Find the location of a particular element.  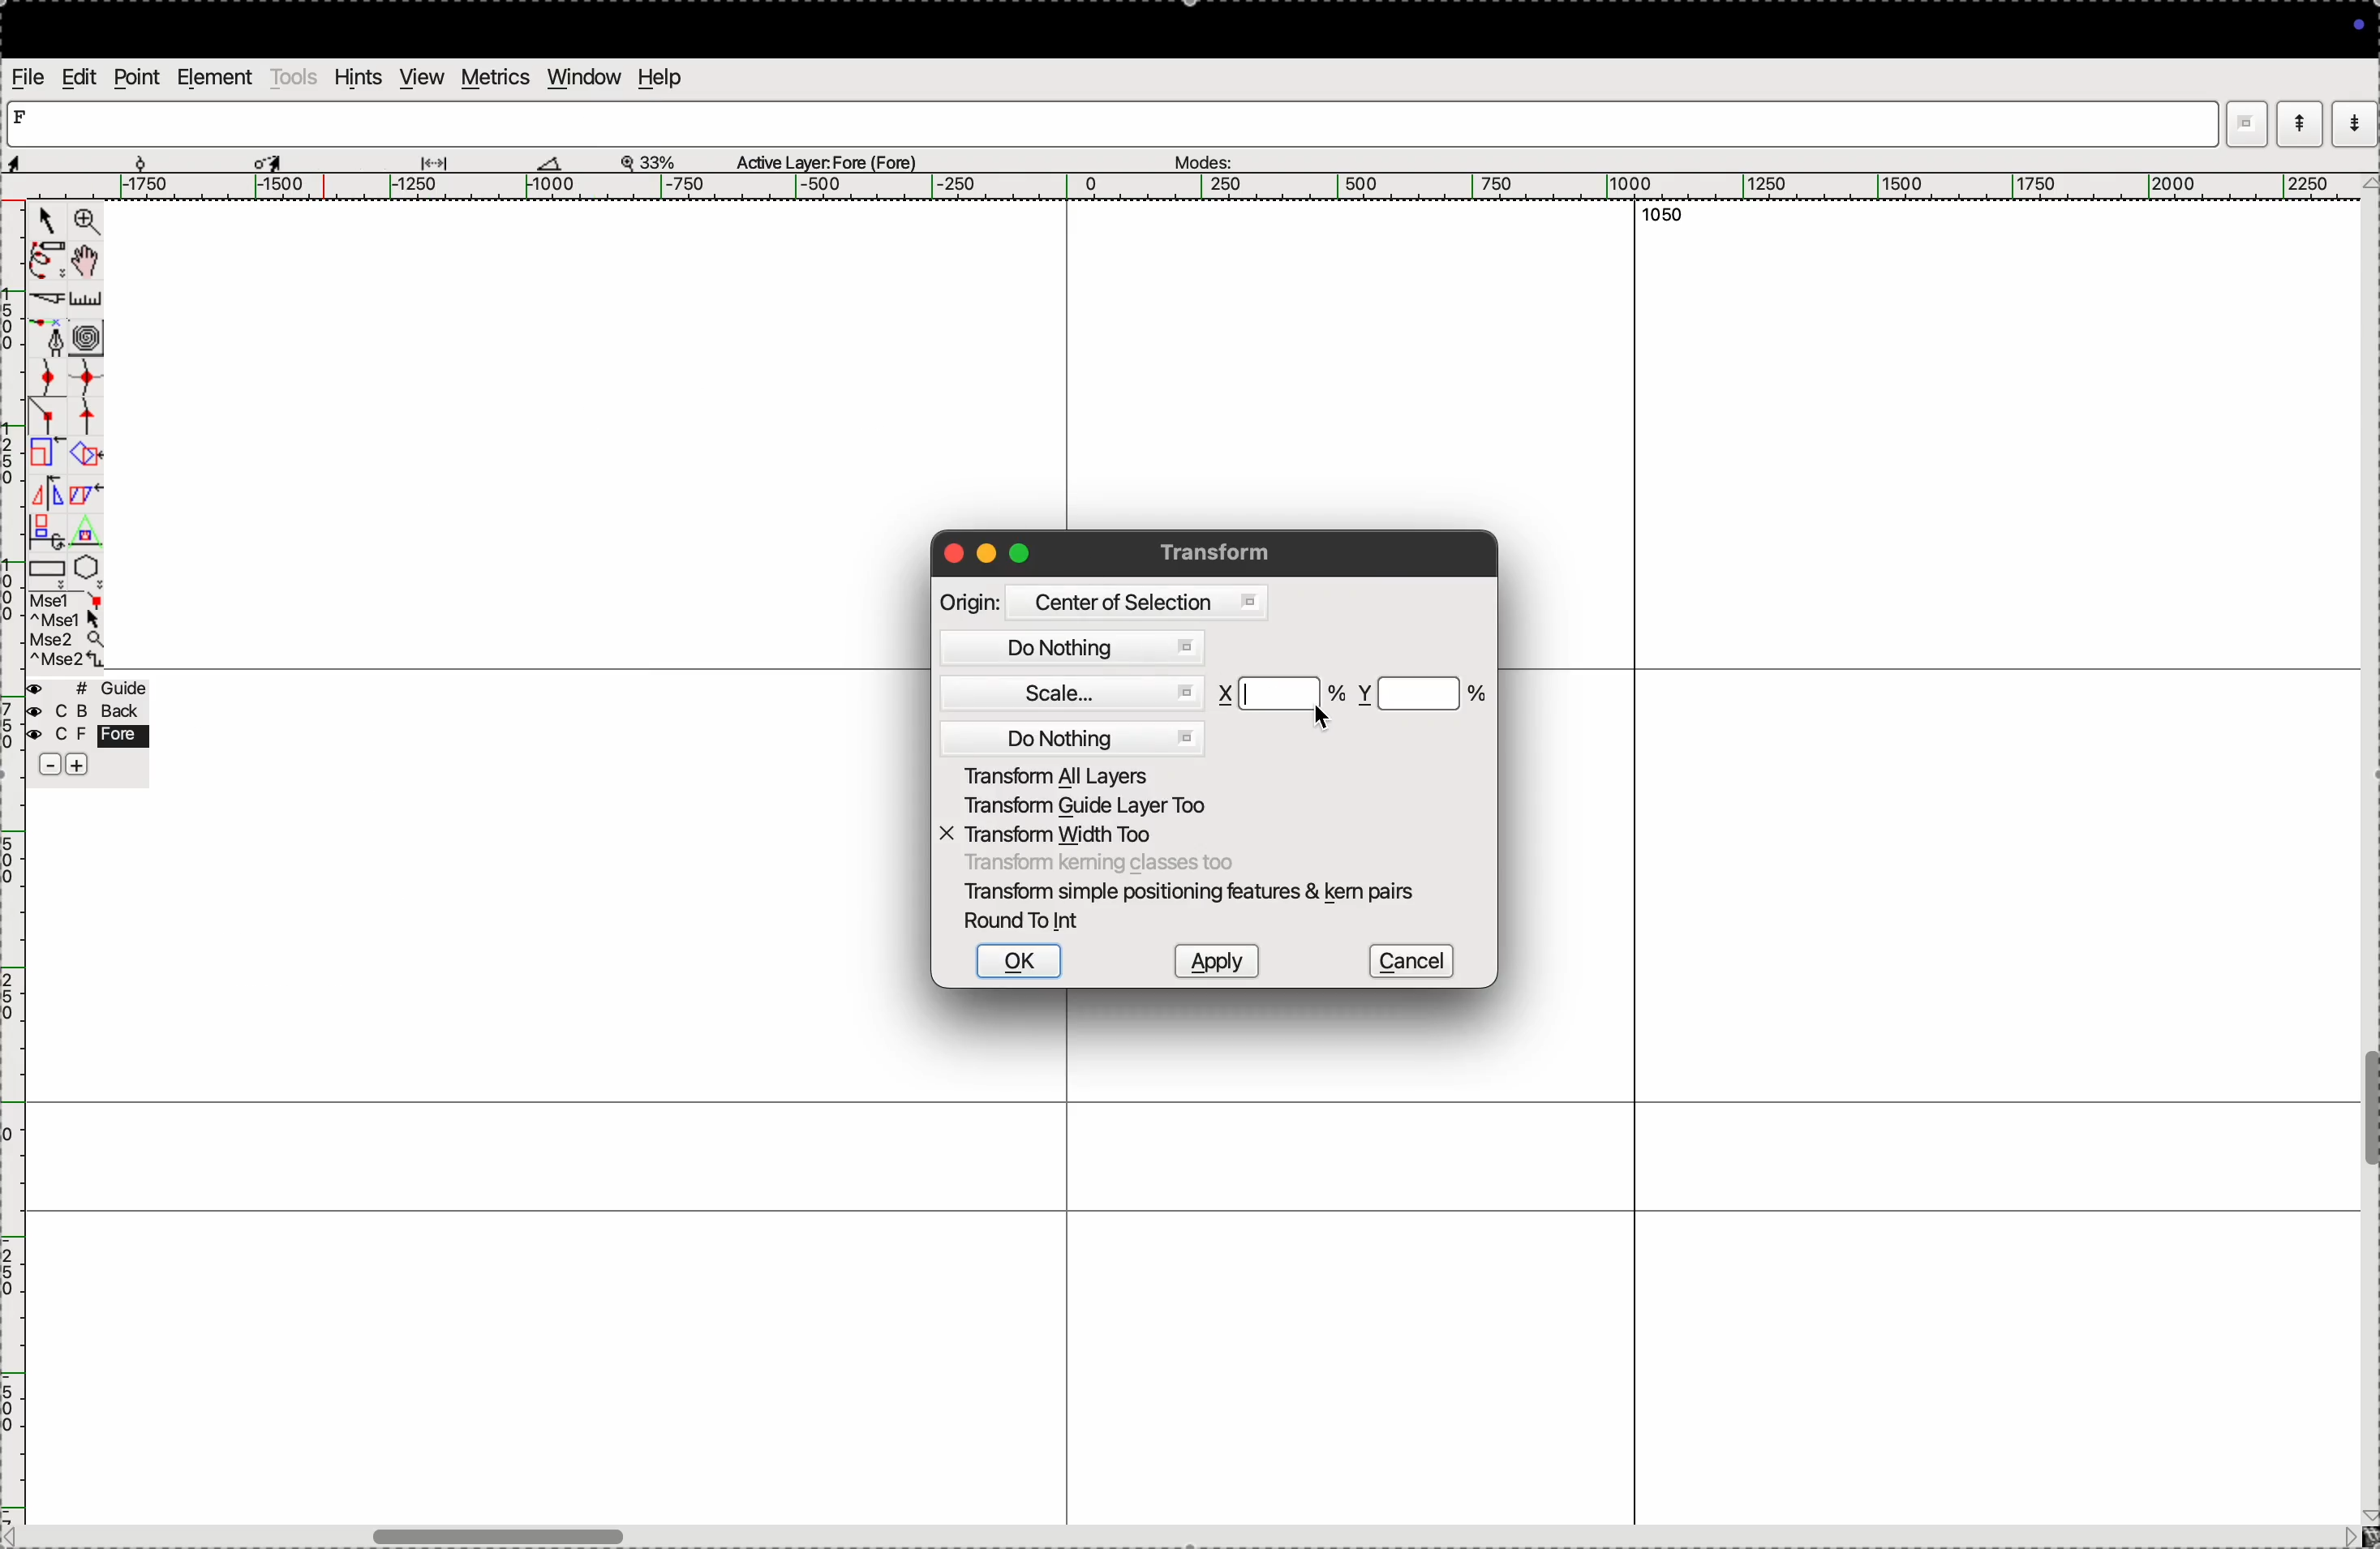

edit is located at coordinates (81, 77).